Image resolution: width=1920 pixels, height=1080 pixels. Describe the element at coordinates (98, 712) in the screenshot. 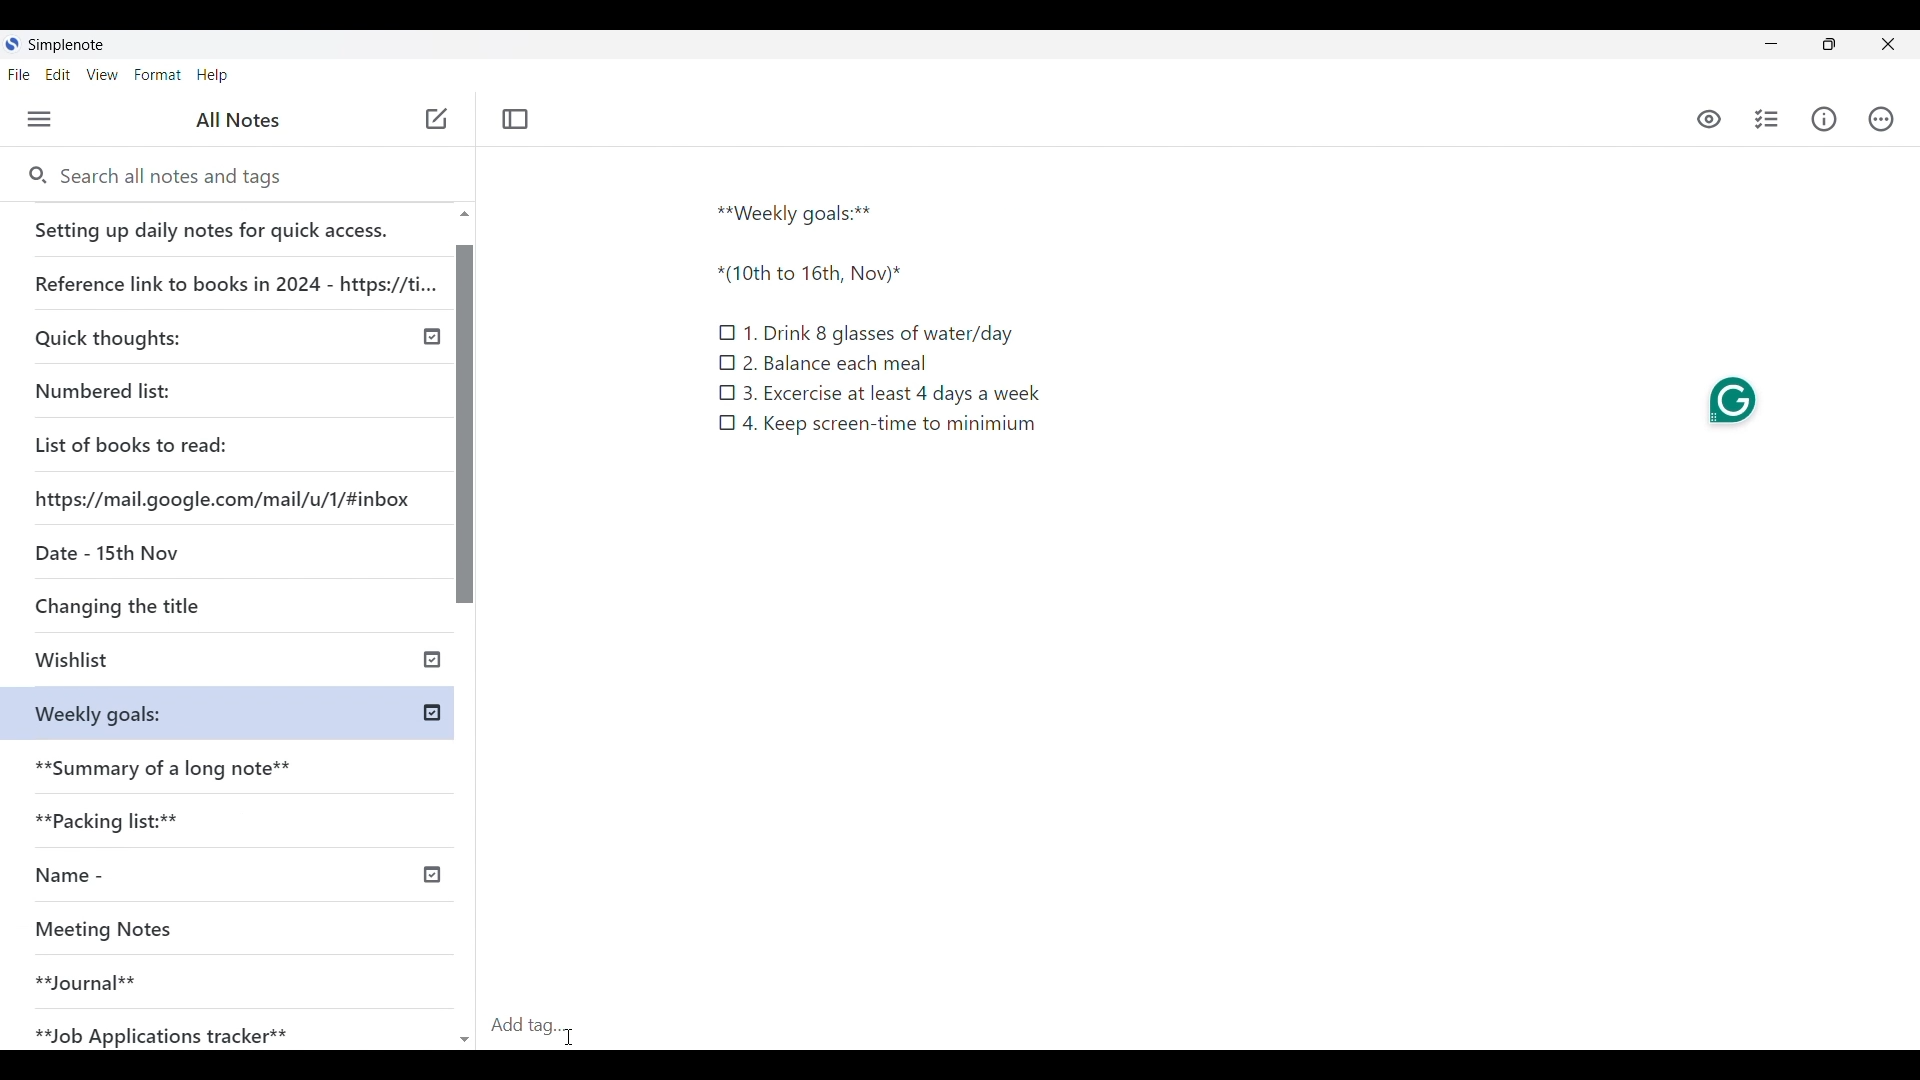

I see `Weekly goals` at that location.